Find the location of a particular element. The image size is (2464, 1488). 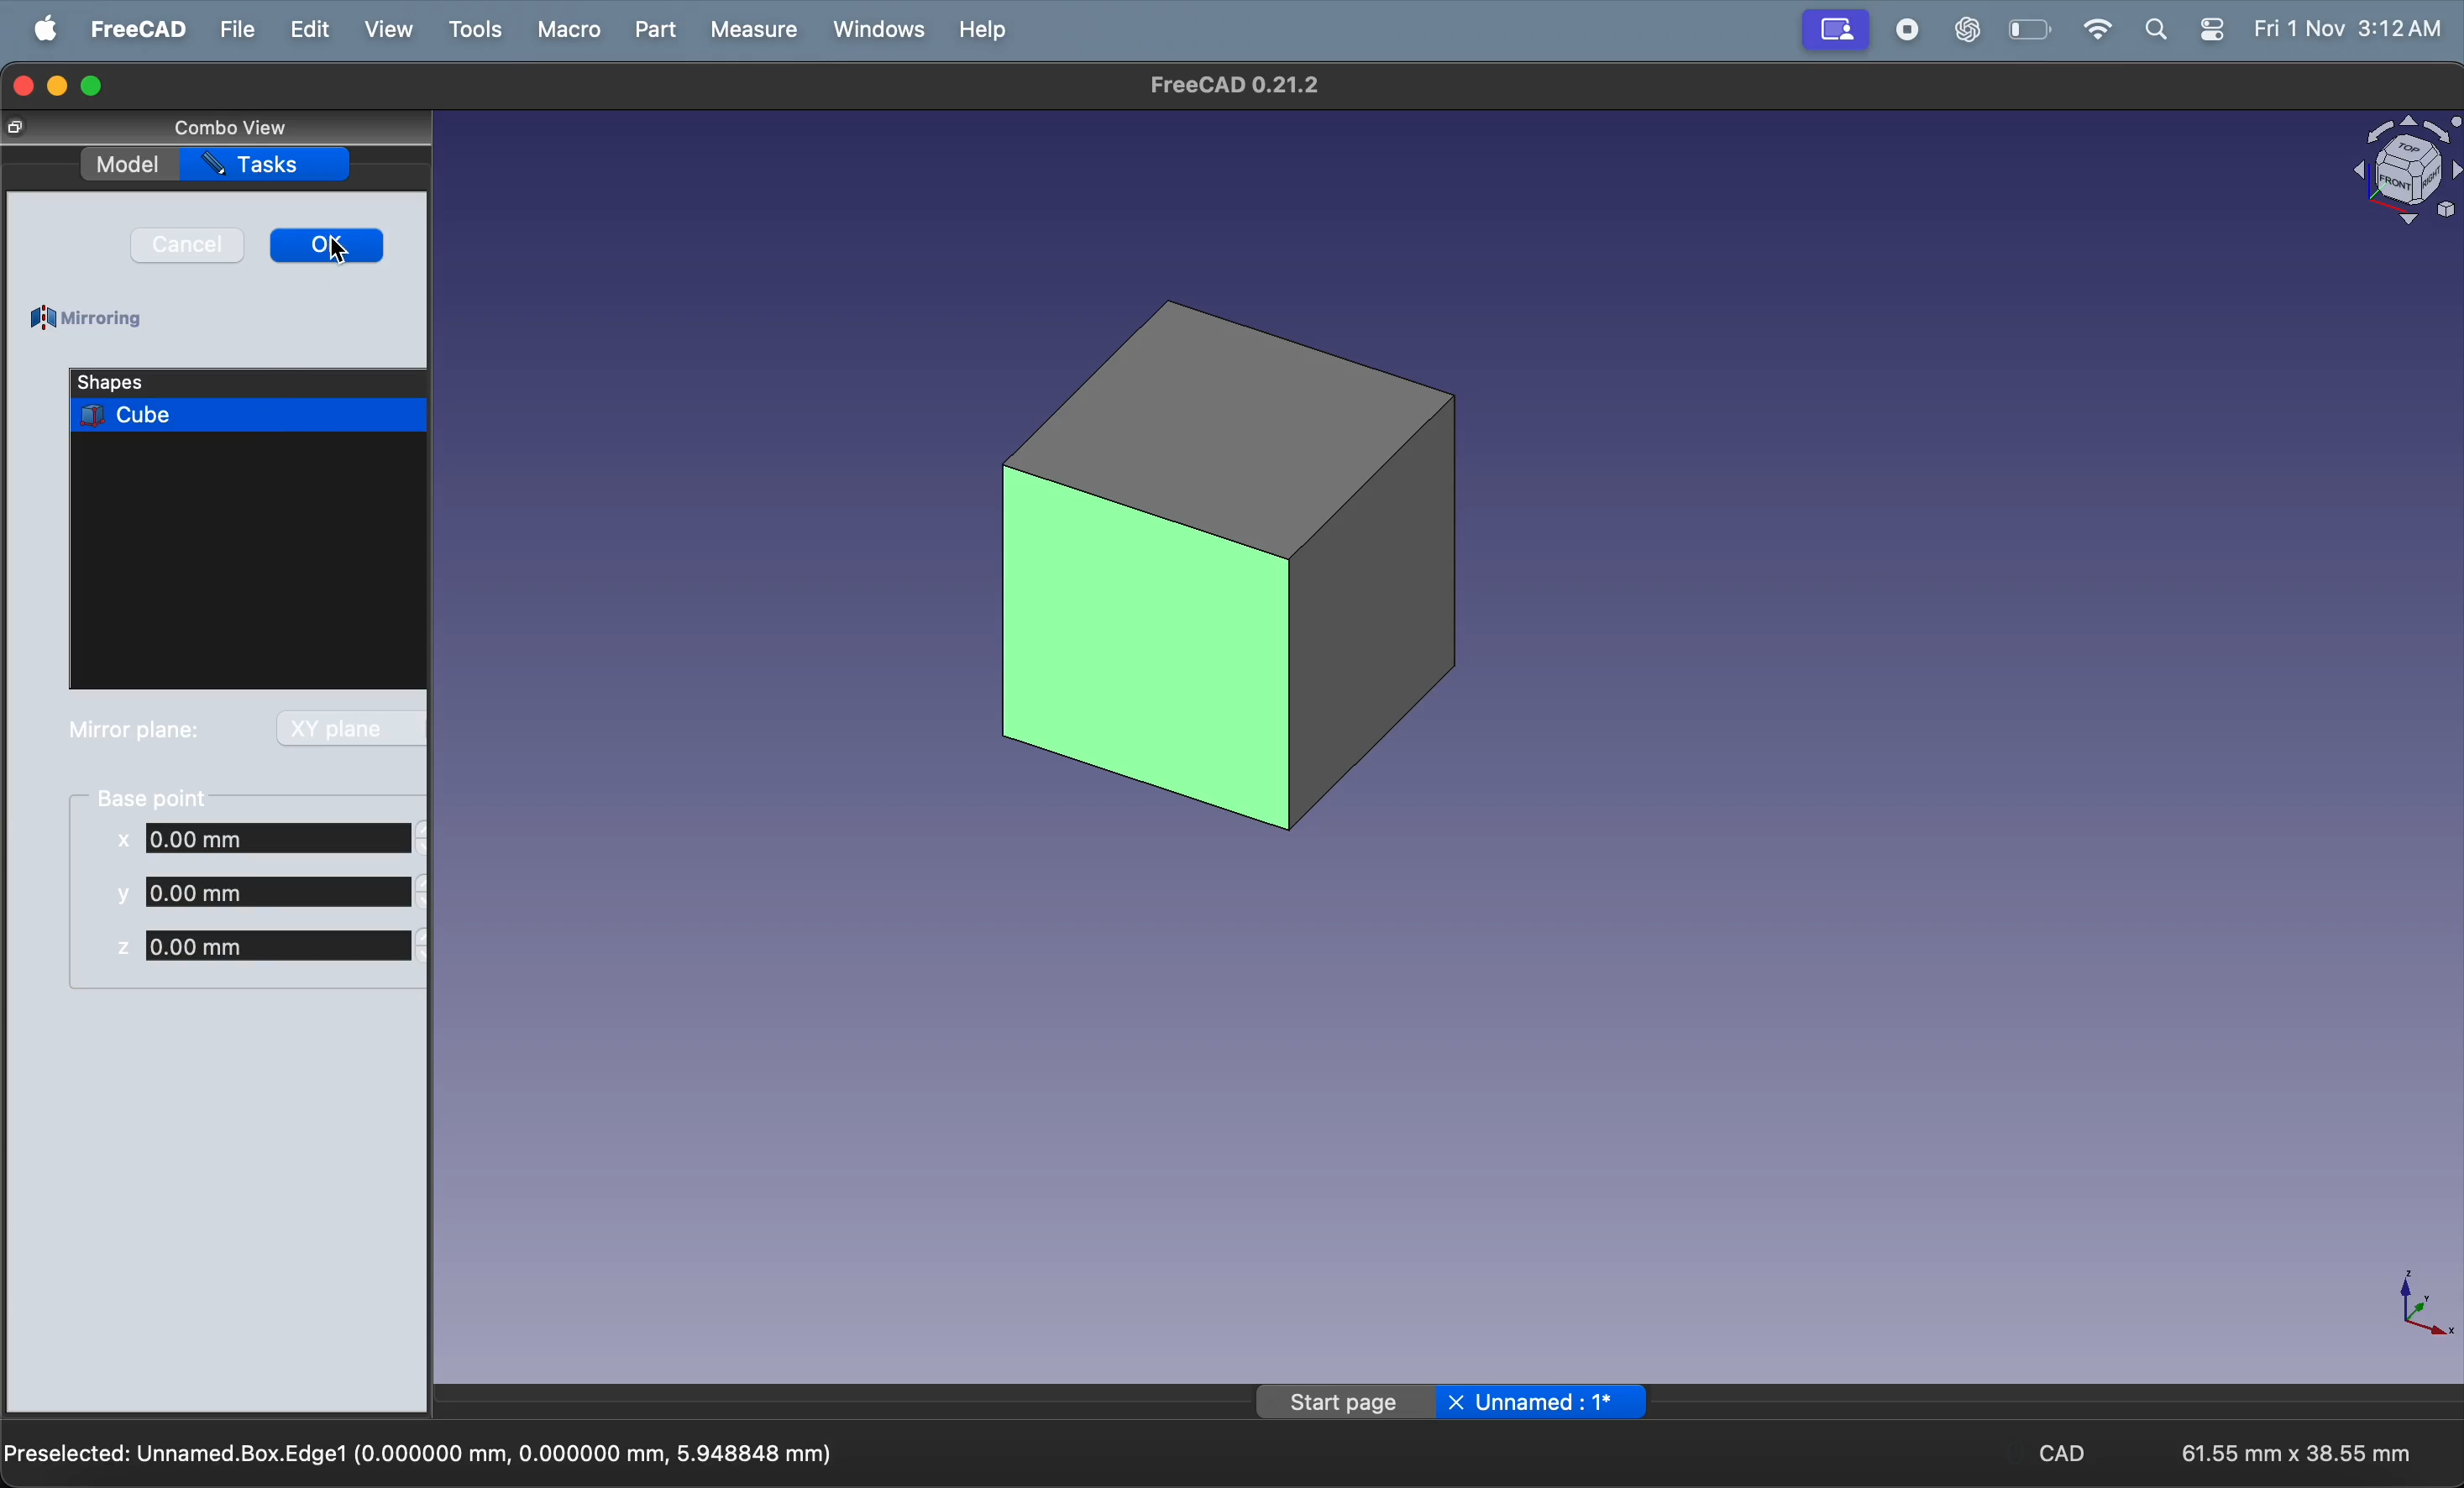

freecad is located at coordinates (136, 29).